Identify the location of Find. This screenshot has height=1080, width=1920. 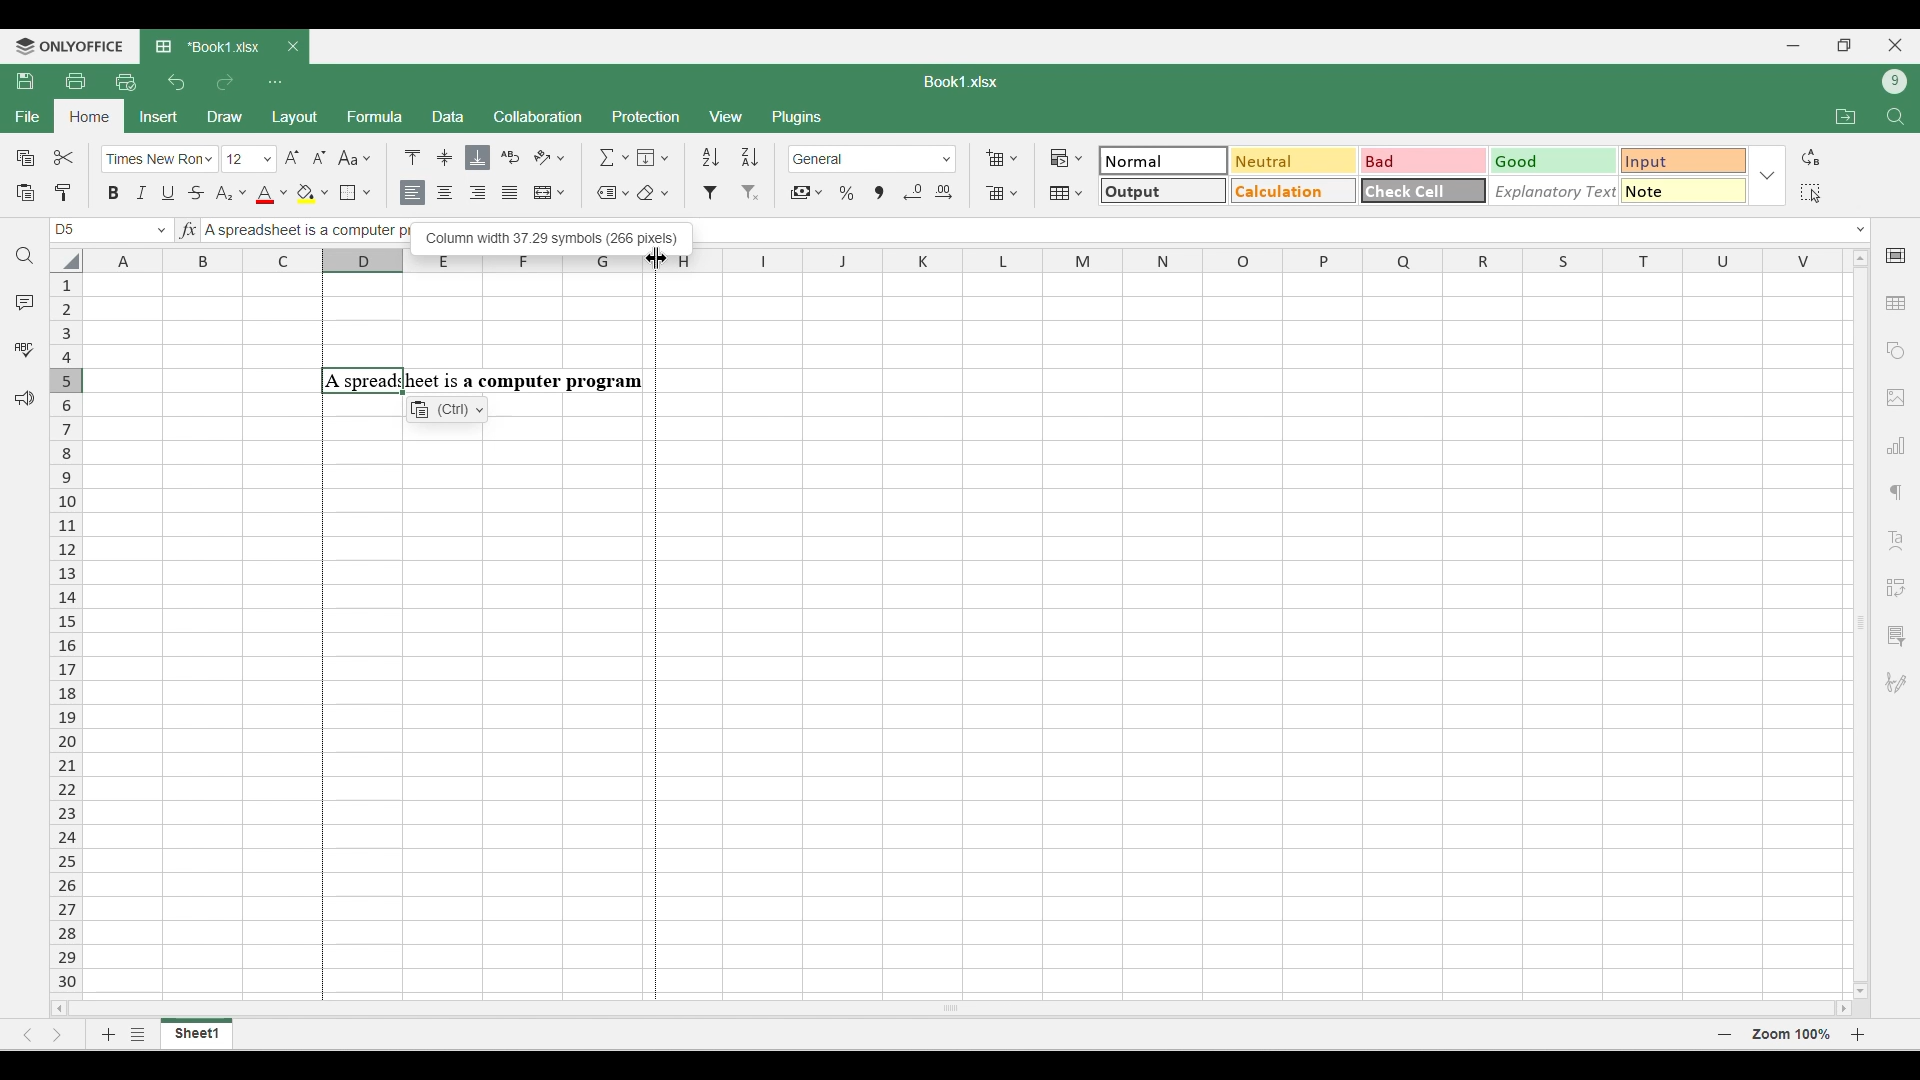
(1897, 117).